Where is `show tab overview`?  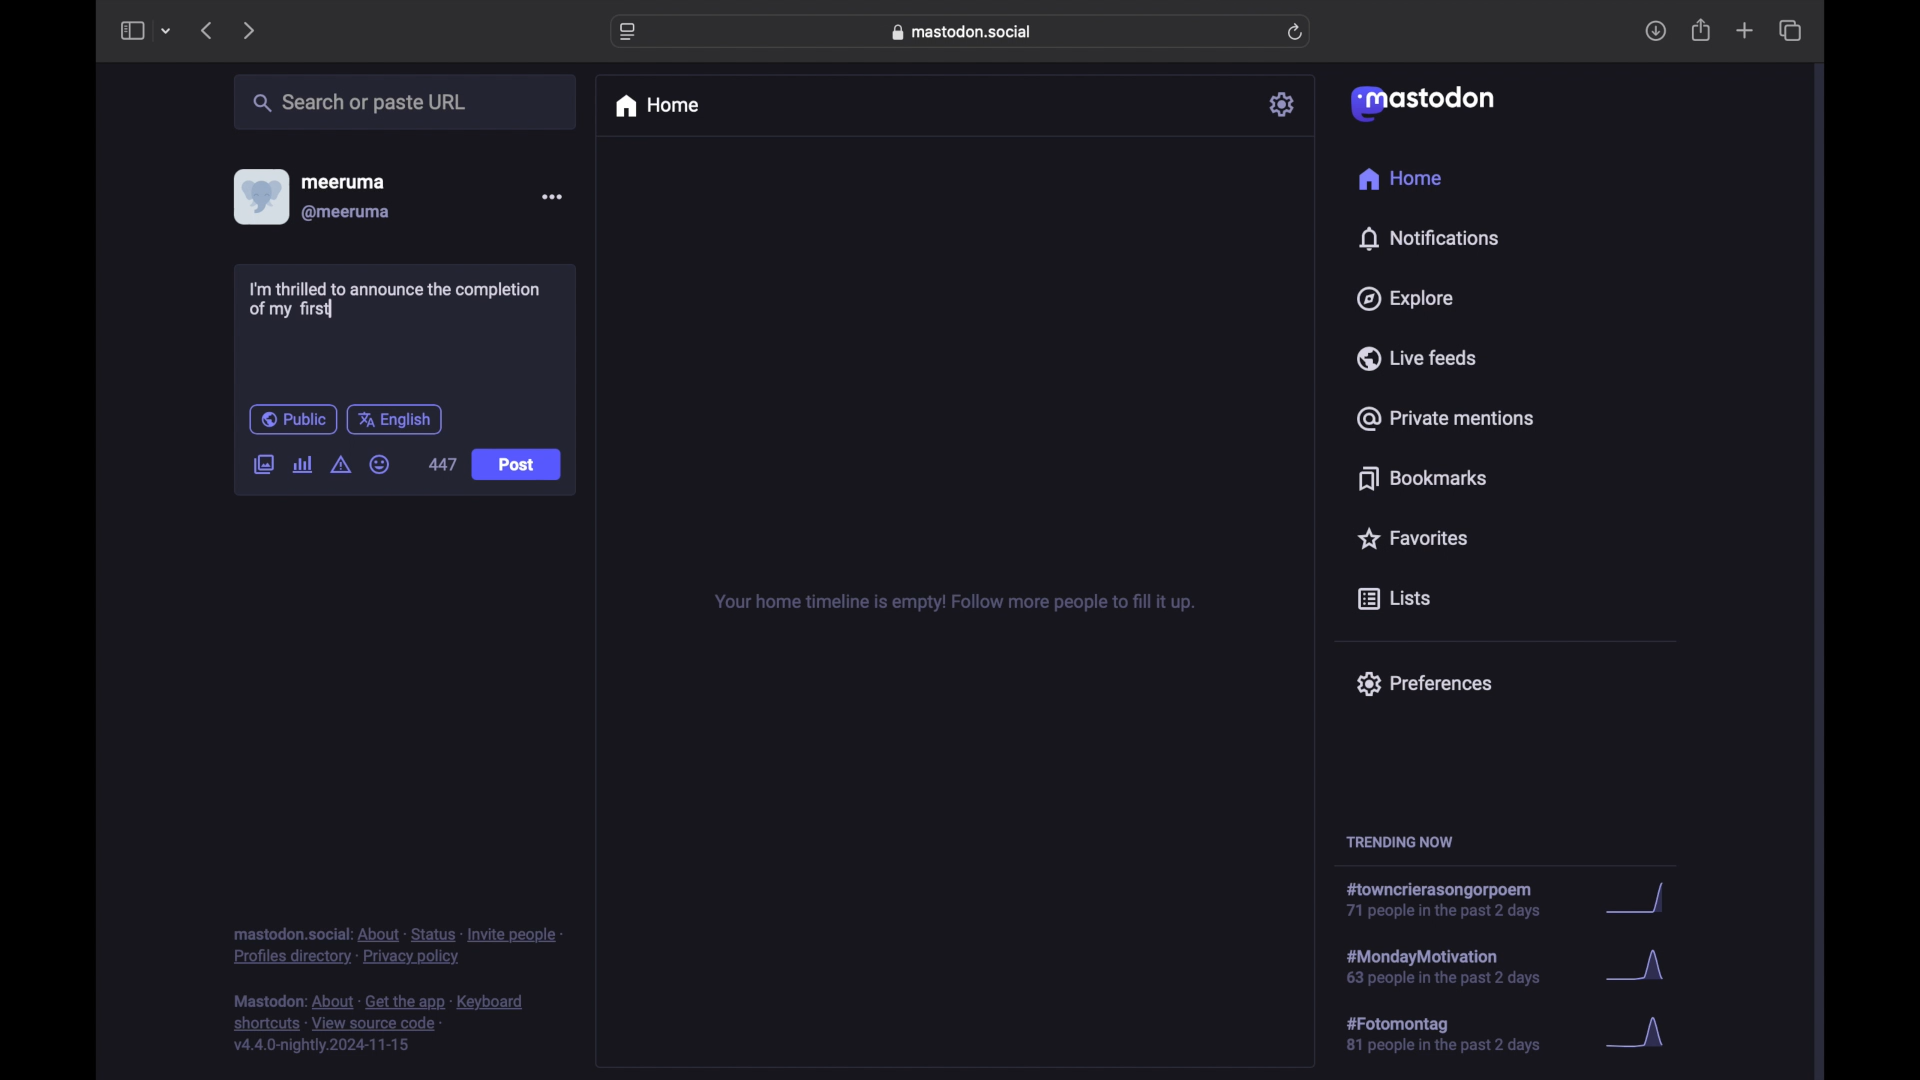 show tab overview is located at coordinates (1792, 30).